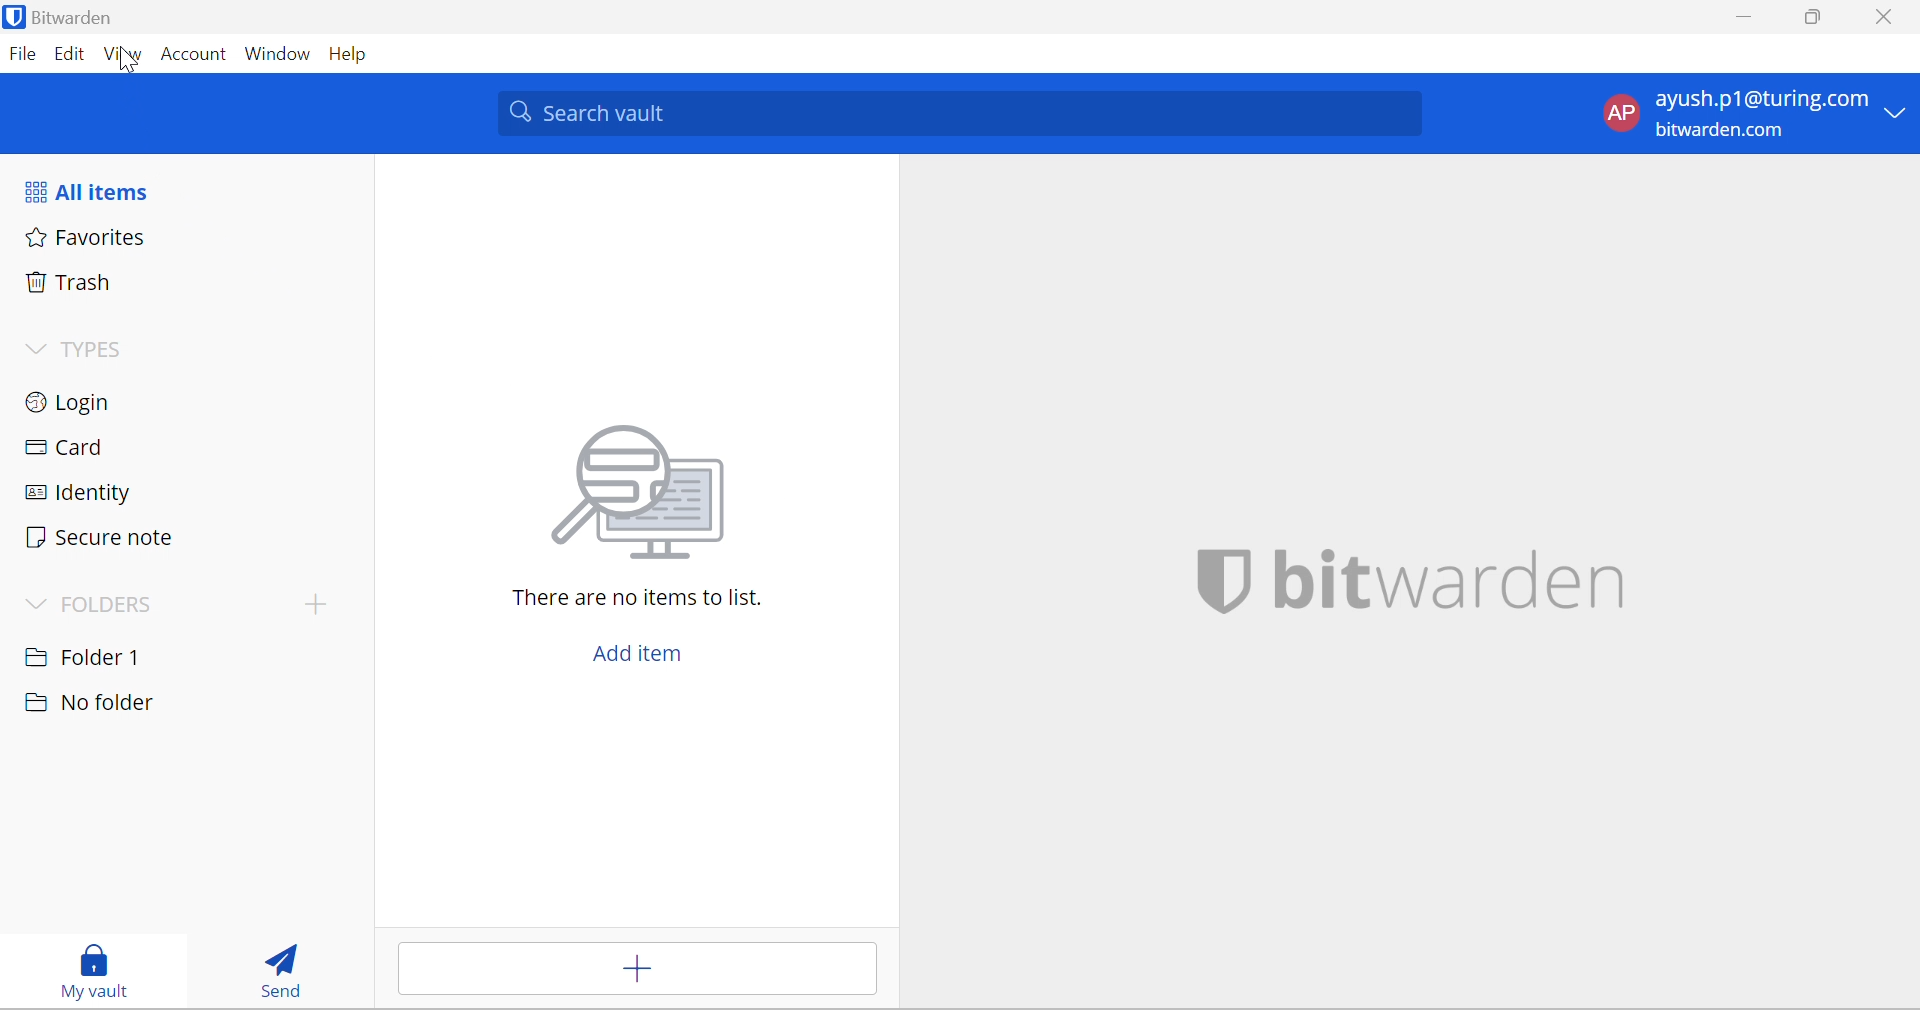 The width and height of the screenshot is (1920, 1010). Describe the element at coordinates (1820, 18) in the screenshot. I see `resize` at that location.